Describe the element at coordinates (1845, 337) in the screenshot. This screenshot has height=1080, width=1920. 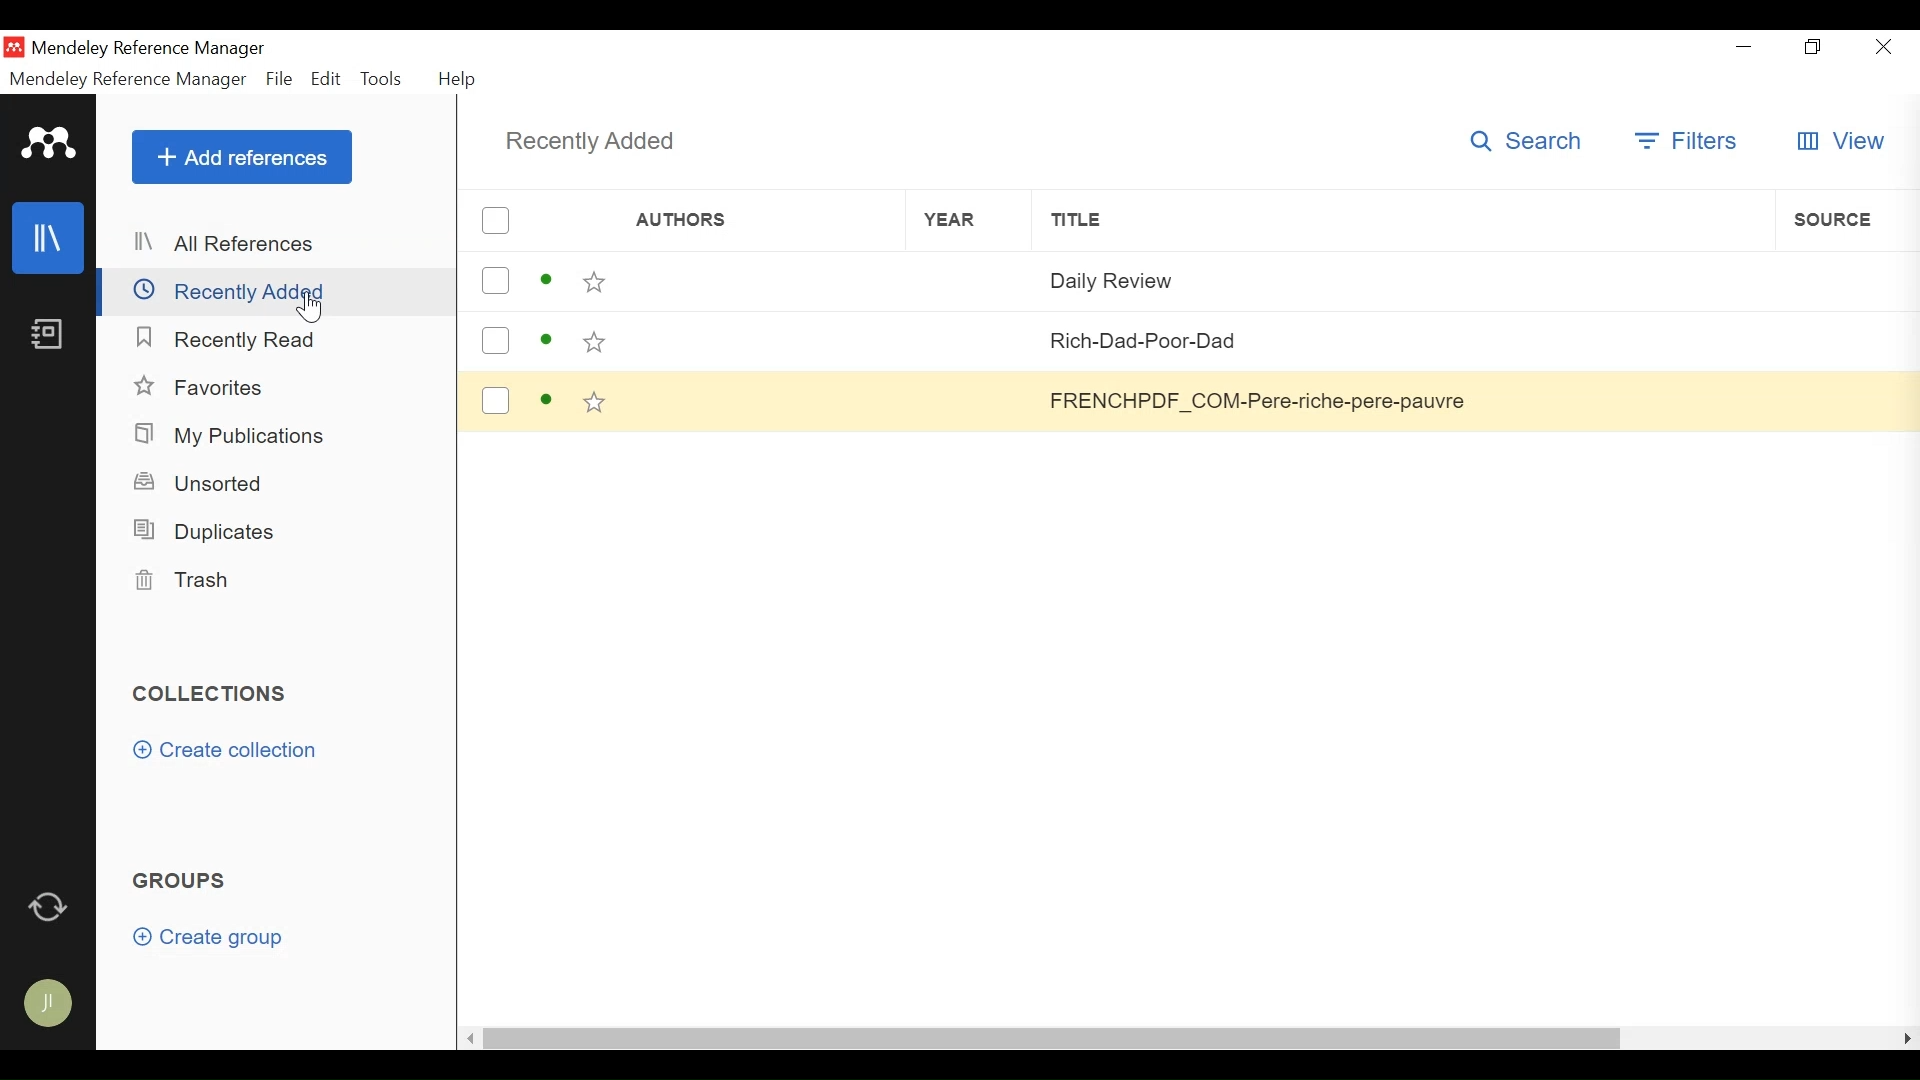
I see `Source` at that location.